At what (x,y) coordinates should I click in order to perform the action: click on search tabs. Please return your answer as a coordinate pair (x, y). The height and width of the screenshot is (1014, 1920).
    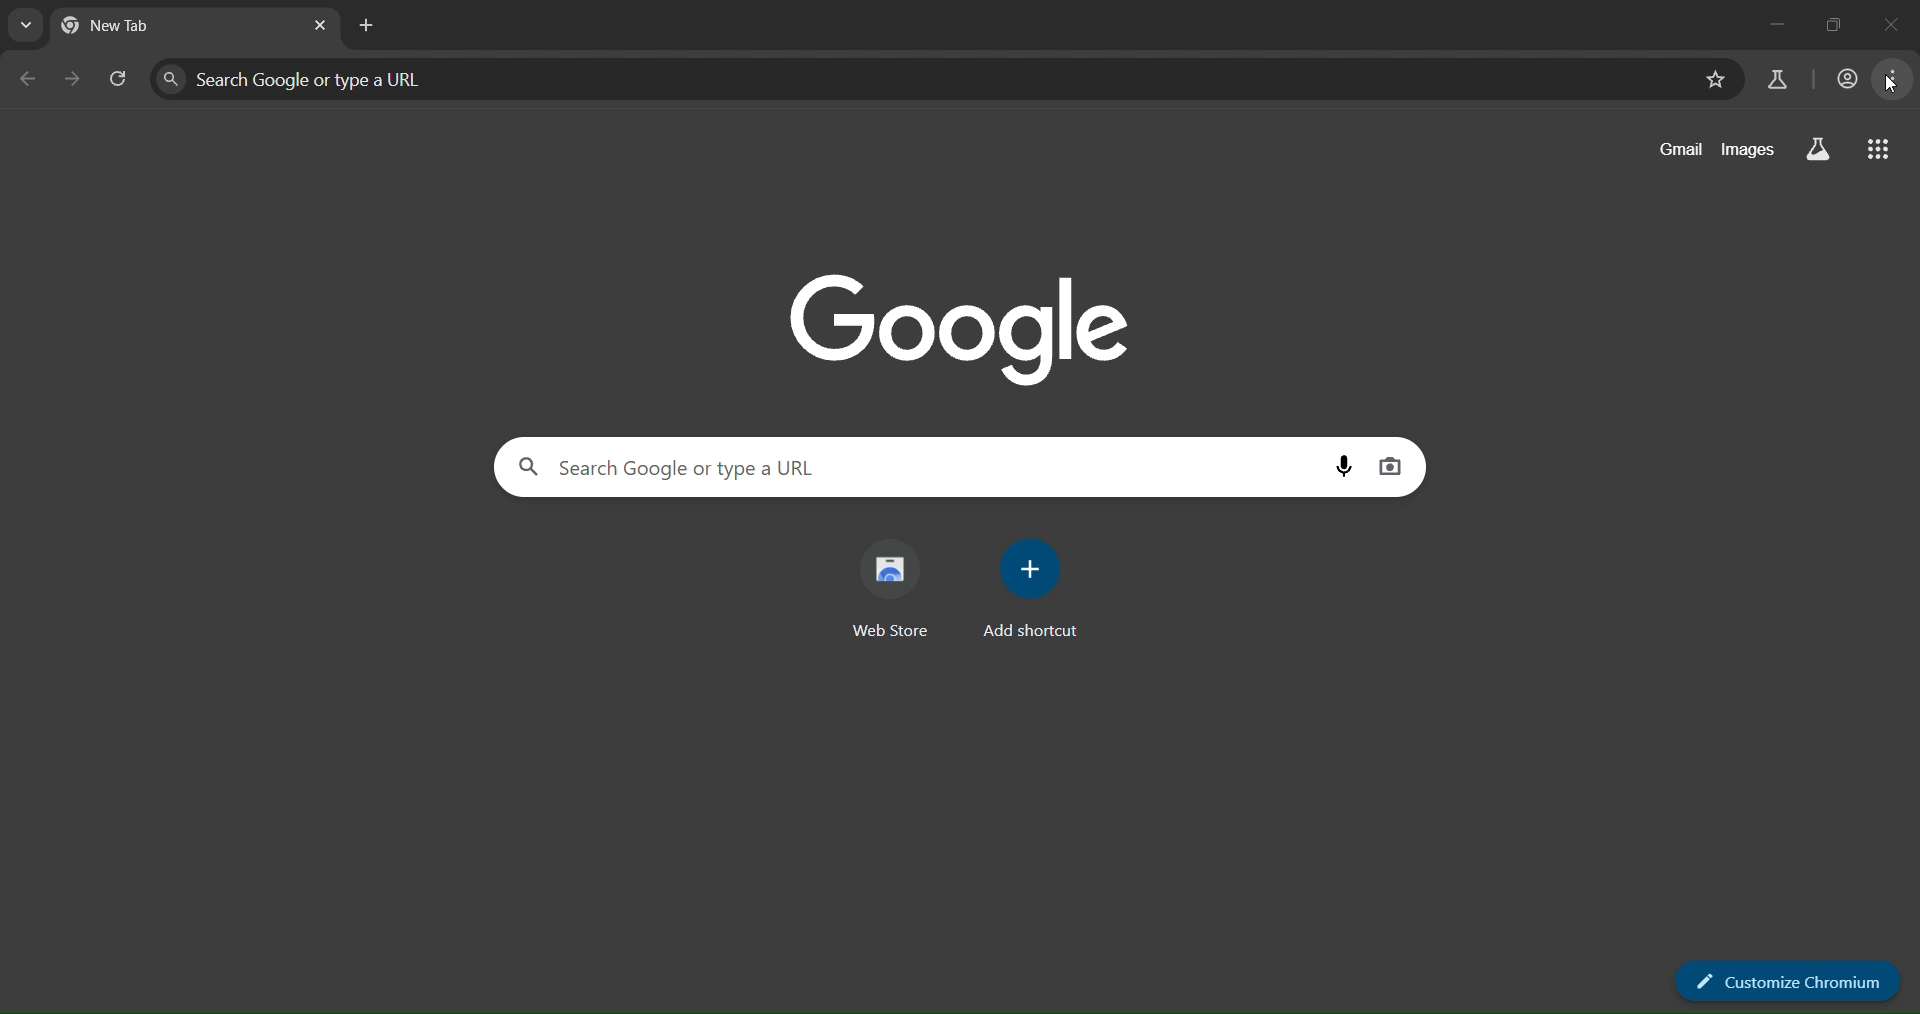
    Looking at the image, I should click on (25, 22).